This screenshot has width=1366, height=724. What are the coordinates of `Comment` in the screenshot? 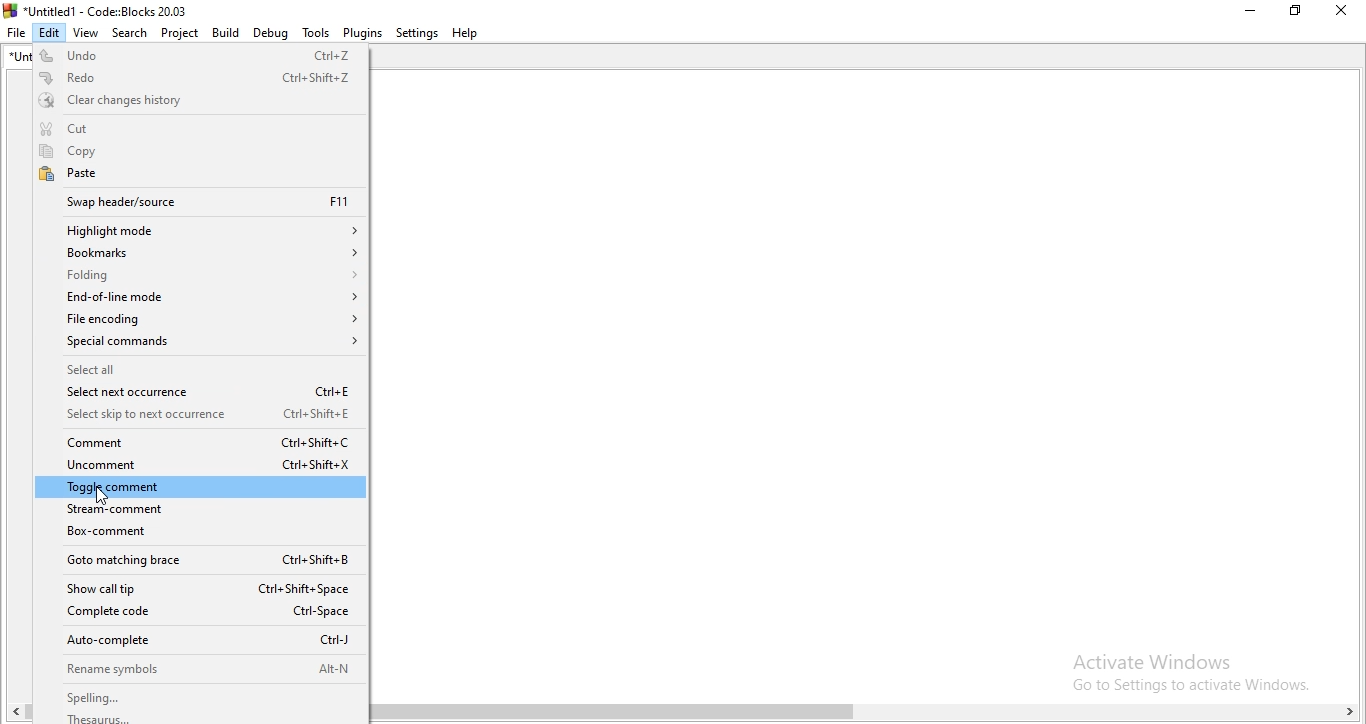 It's located at (199, 443).